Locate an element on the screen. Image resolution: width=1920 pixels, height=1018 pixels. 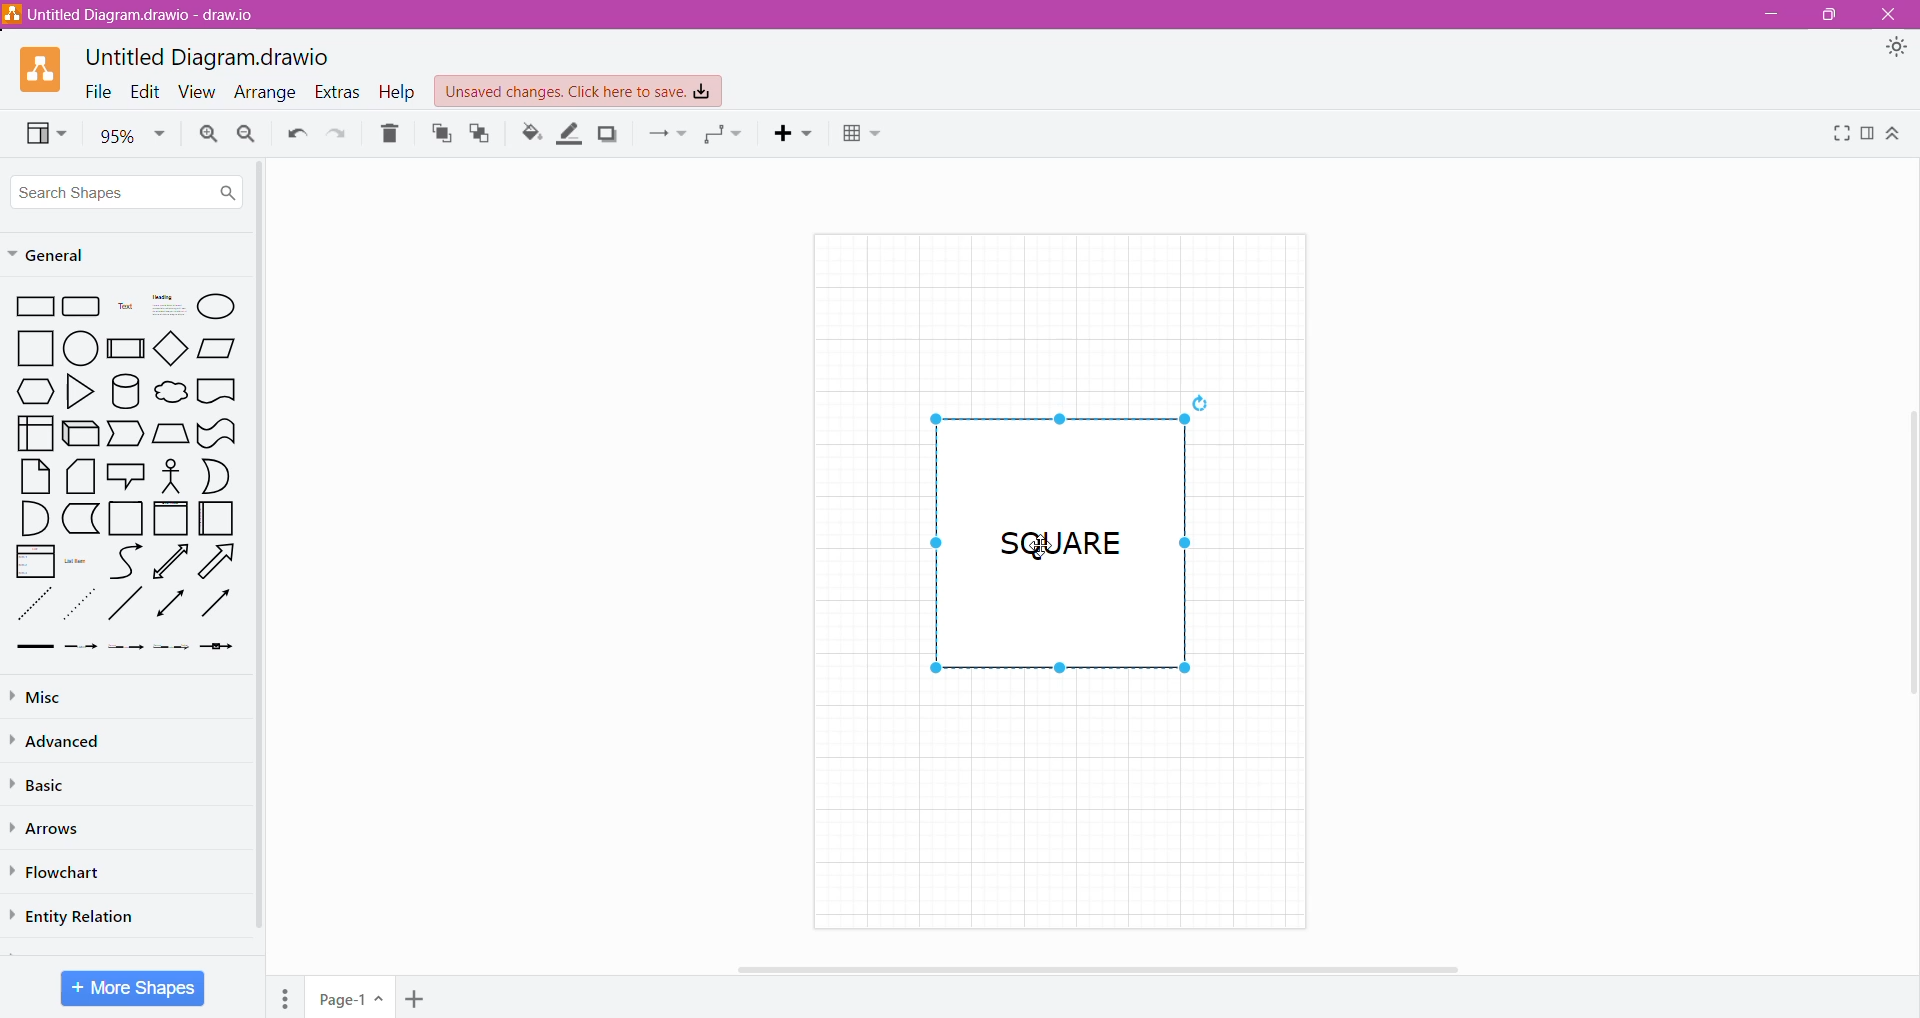
Folded Paper  is located at coordinates (216, 519).